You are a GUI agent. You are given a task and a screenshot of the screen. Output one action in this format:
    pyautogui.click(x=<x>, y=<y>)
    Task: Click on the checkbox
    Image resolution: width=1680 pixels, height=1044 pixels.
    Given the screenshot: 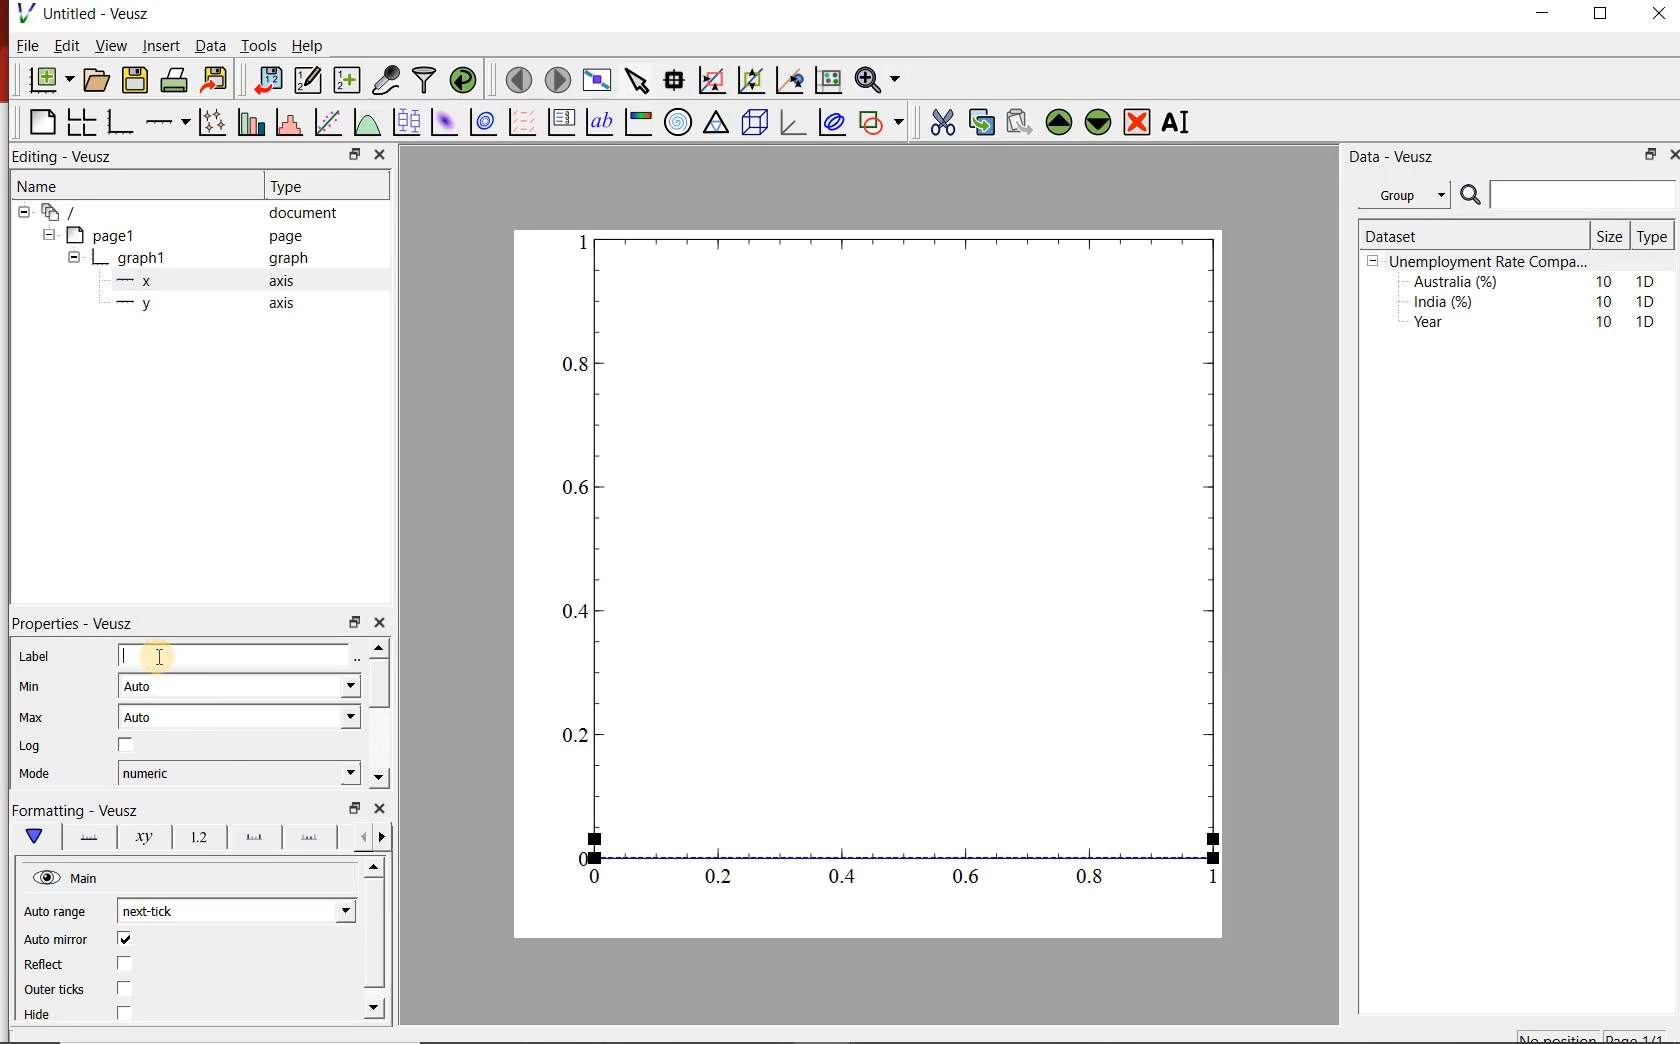 What is the action you would take?
    pyautogui.click(x=128, y=744)
    